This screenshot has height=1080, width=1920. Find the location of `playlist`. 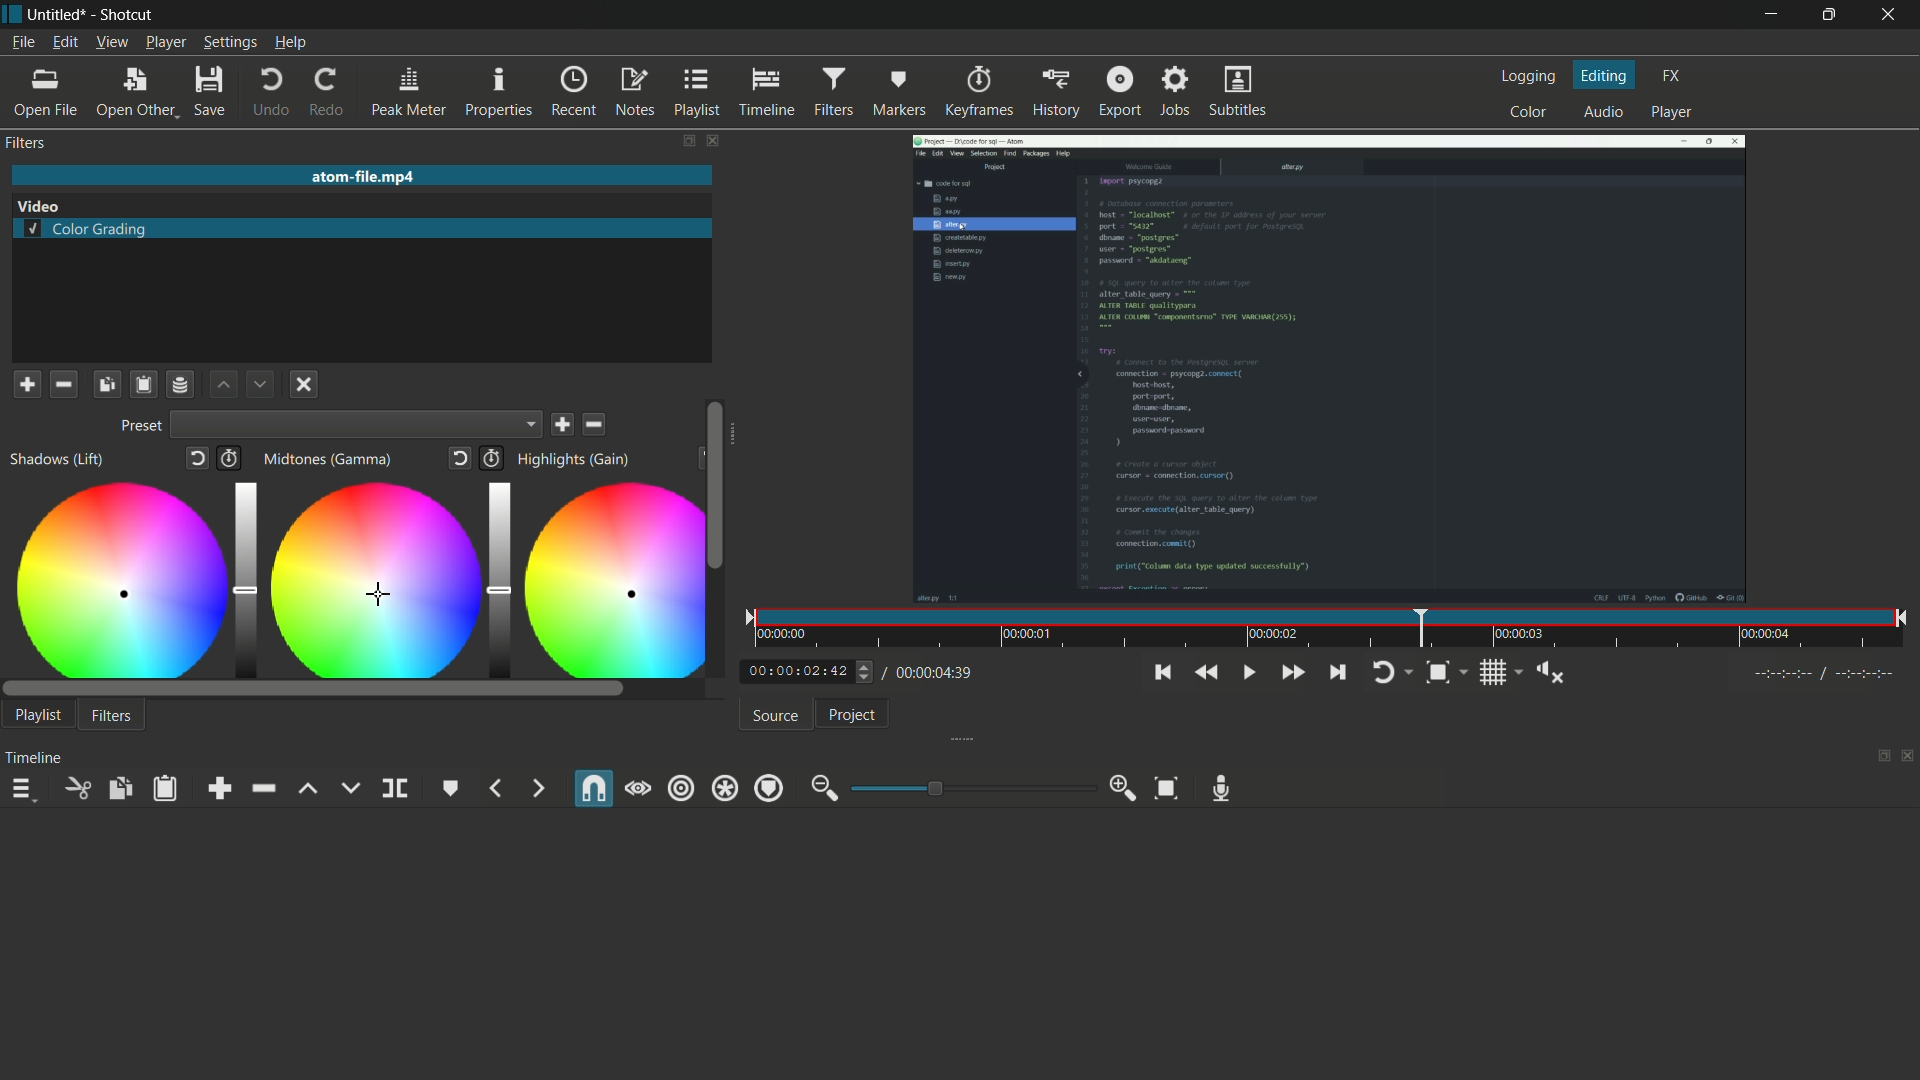

playlist is located at coordinates (38, 714).